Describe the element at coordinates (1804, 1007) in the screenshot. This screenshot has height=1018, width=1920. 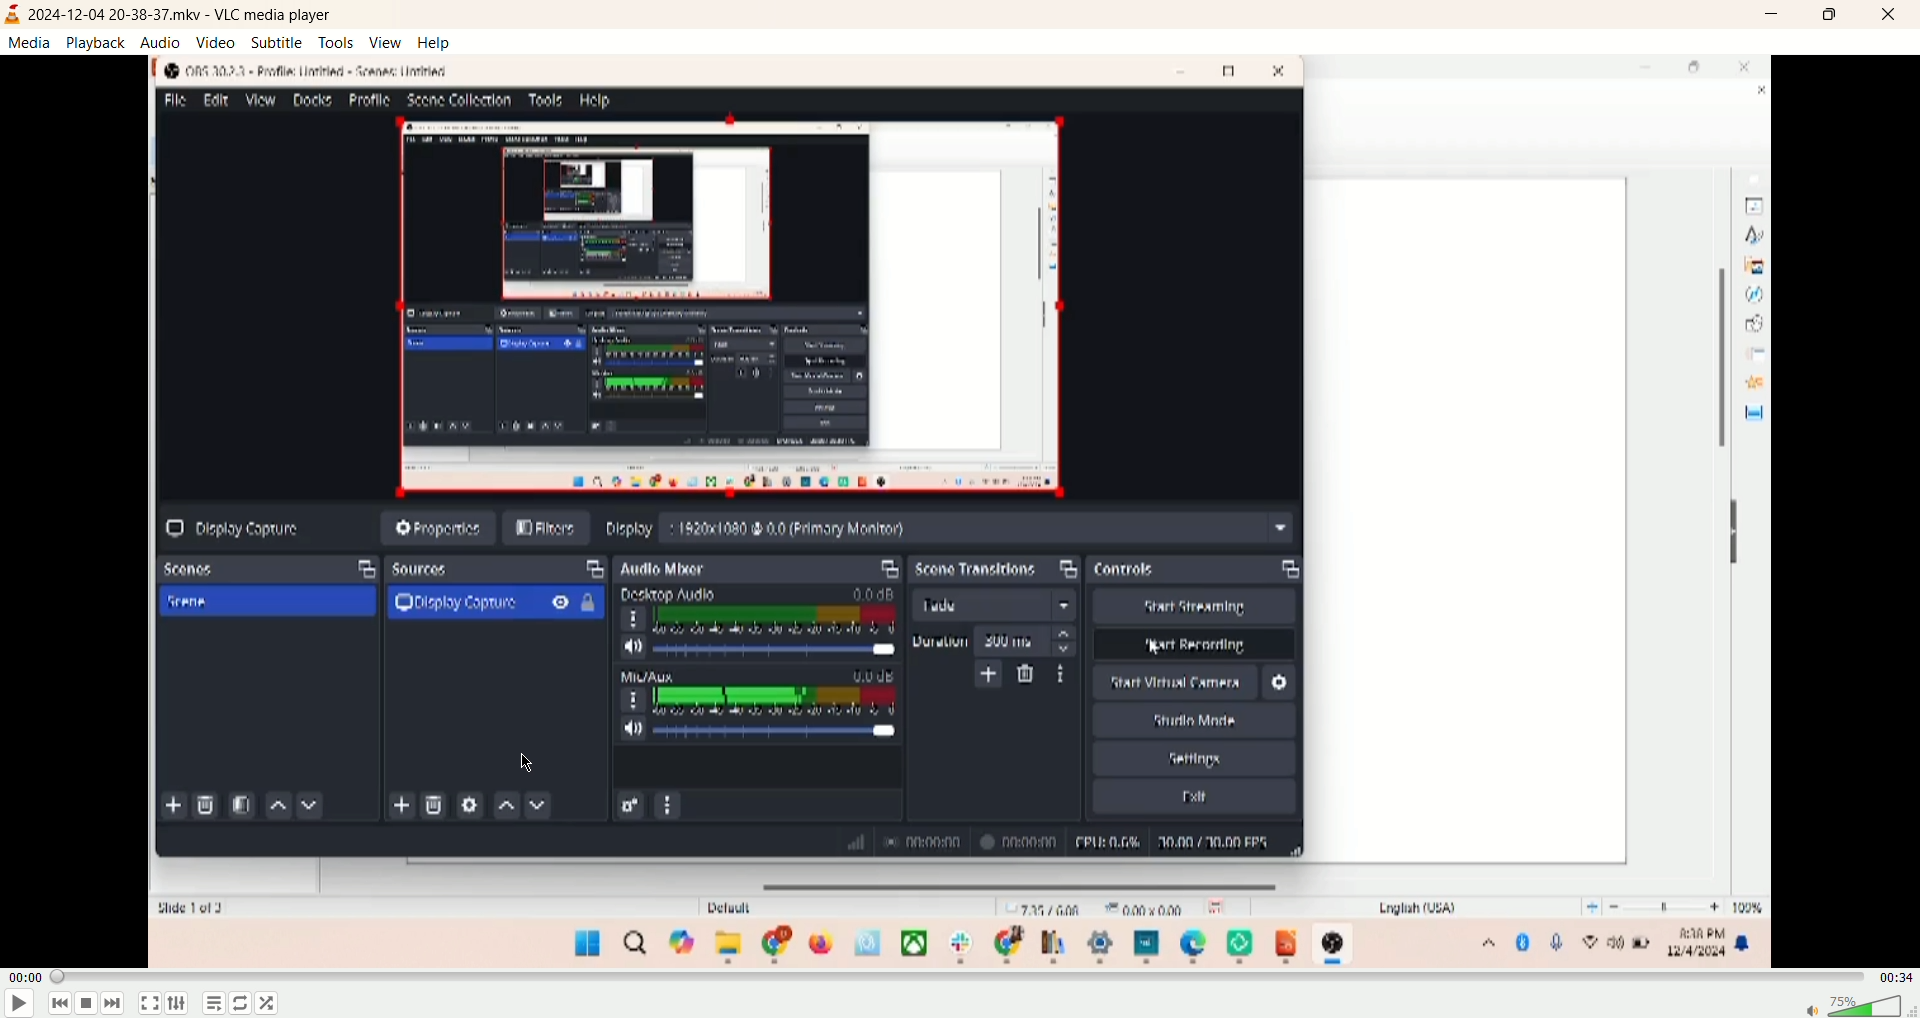
I see `mute` at that location.